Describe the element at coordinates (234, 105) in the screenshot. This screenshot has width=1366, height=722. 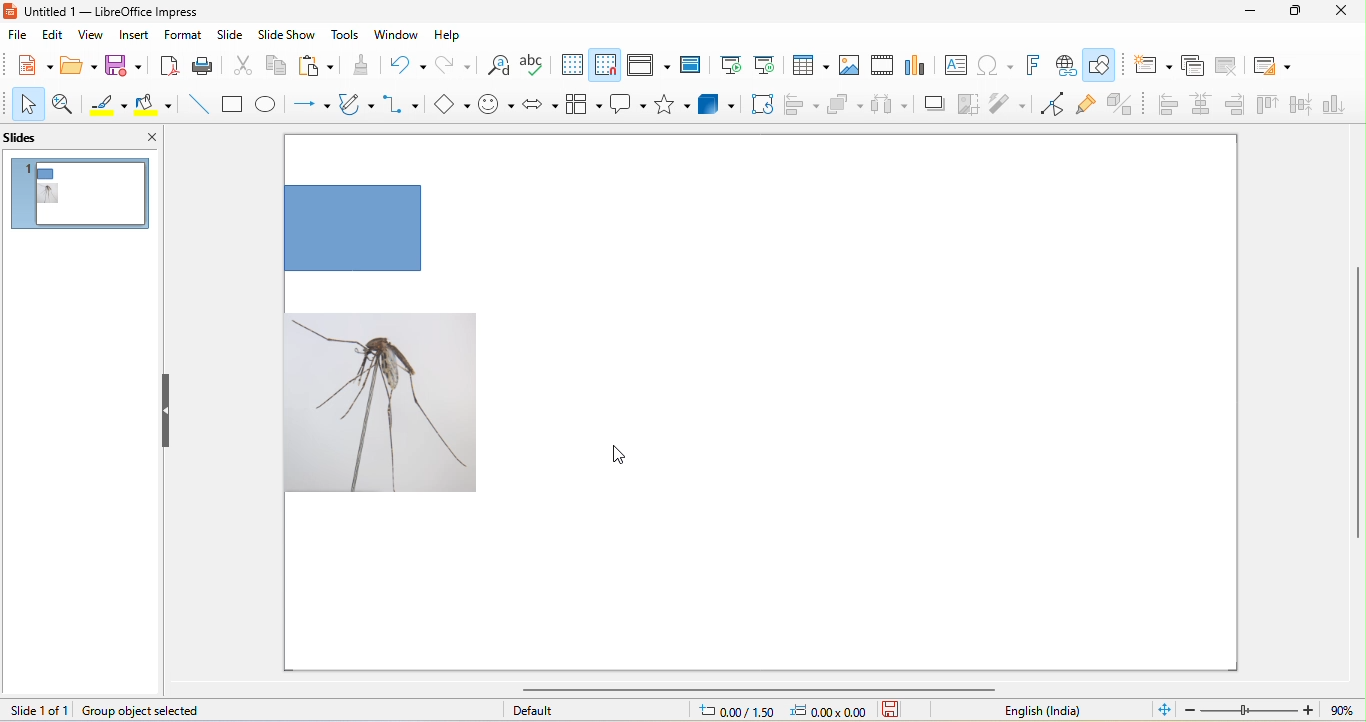
I see `rectangle` at that location.